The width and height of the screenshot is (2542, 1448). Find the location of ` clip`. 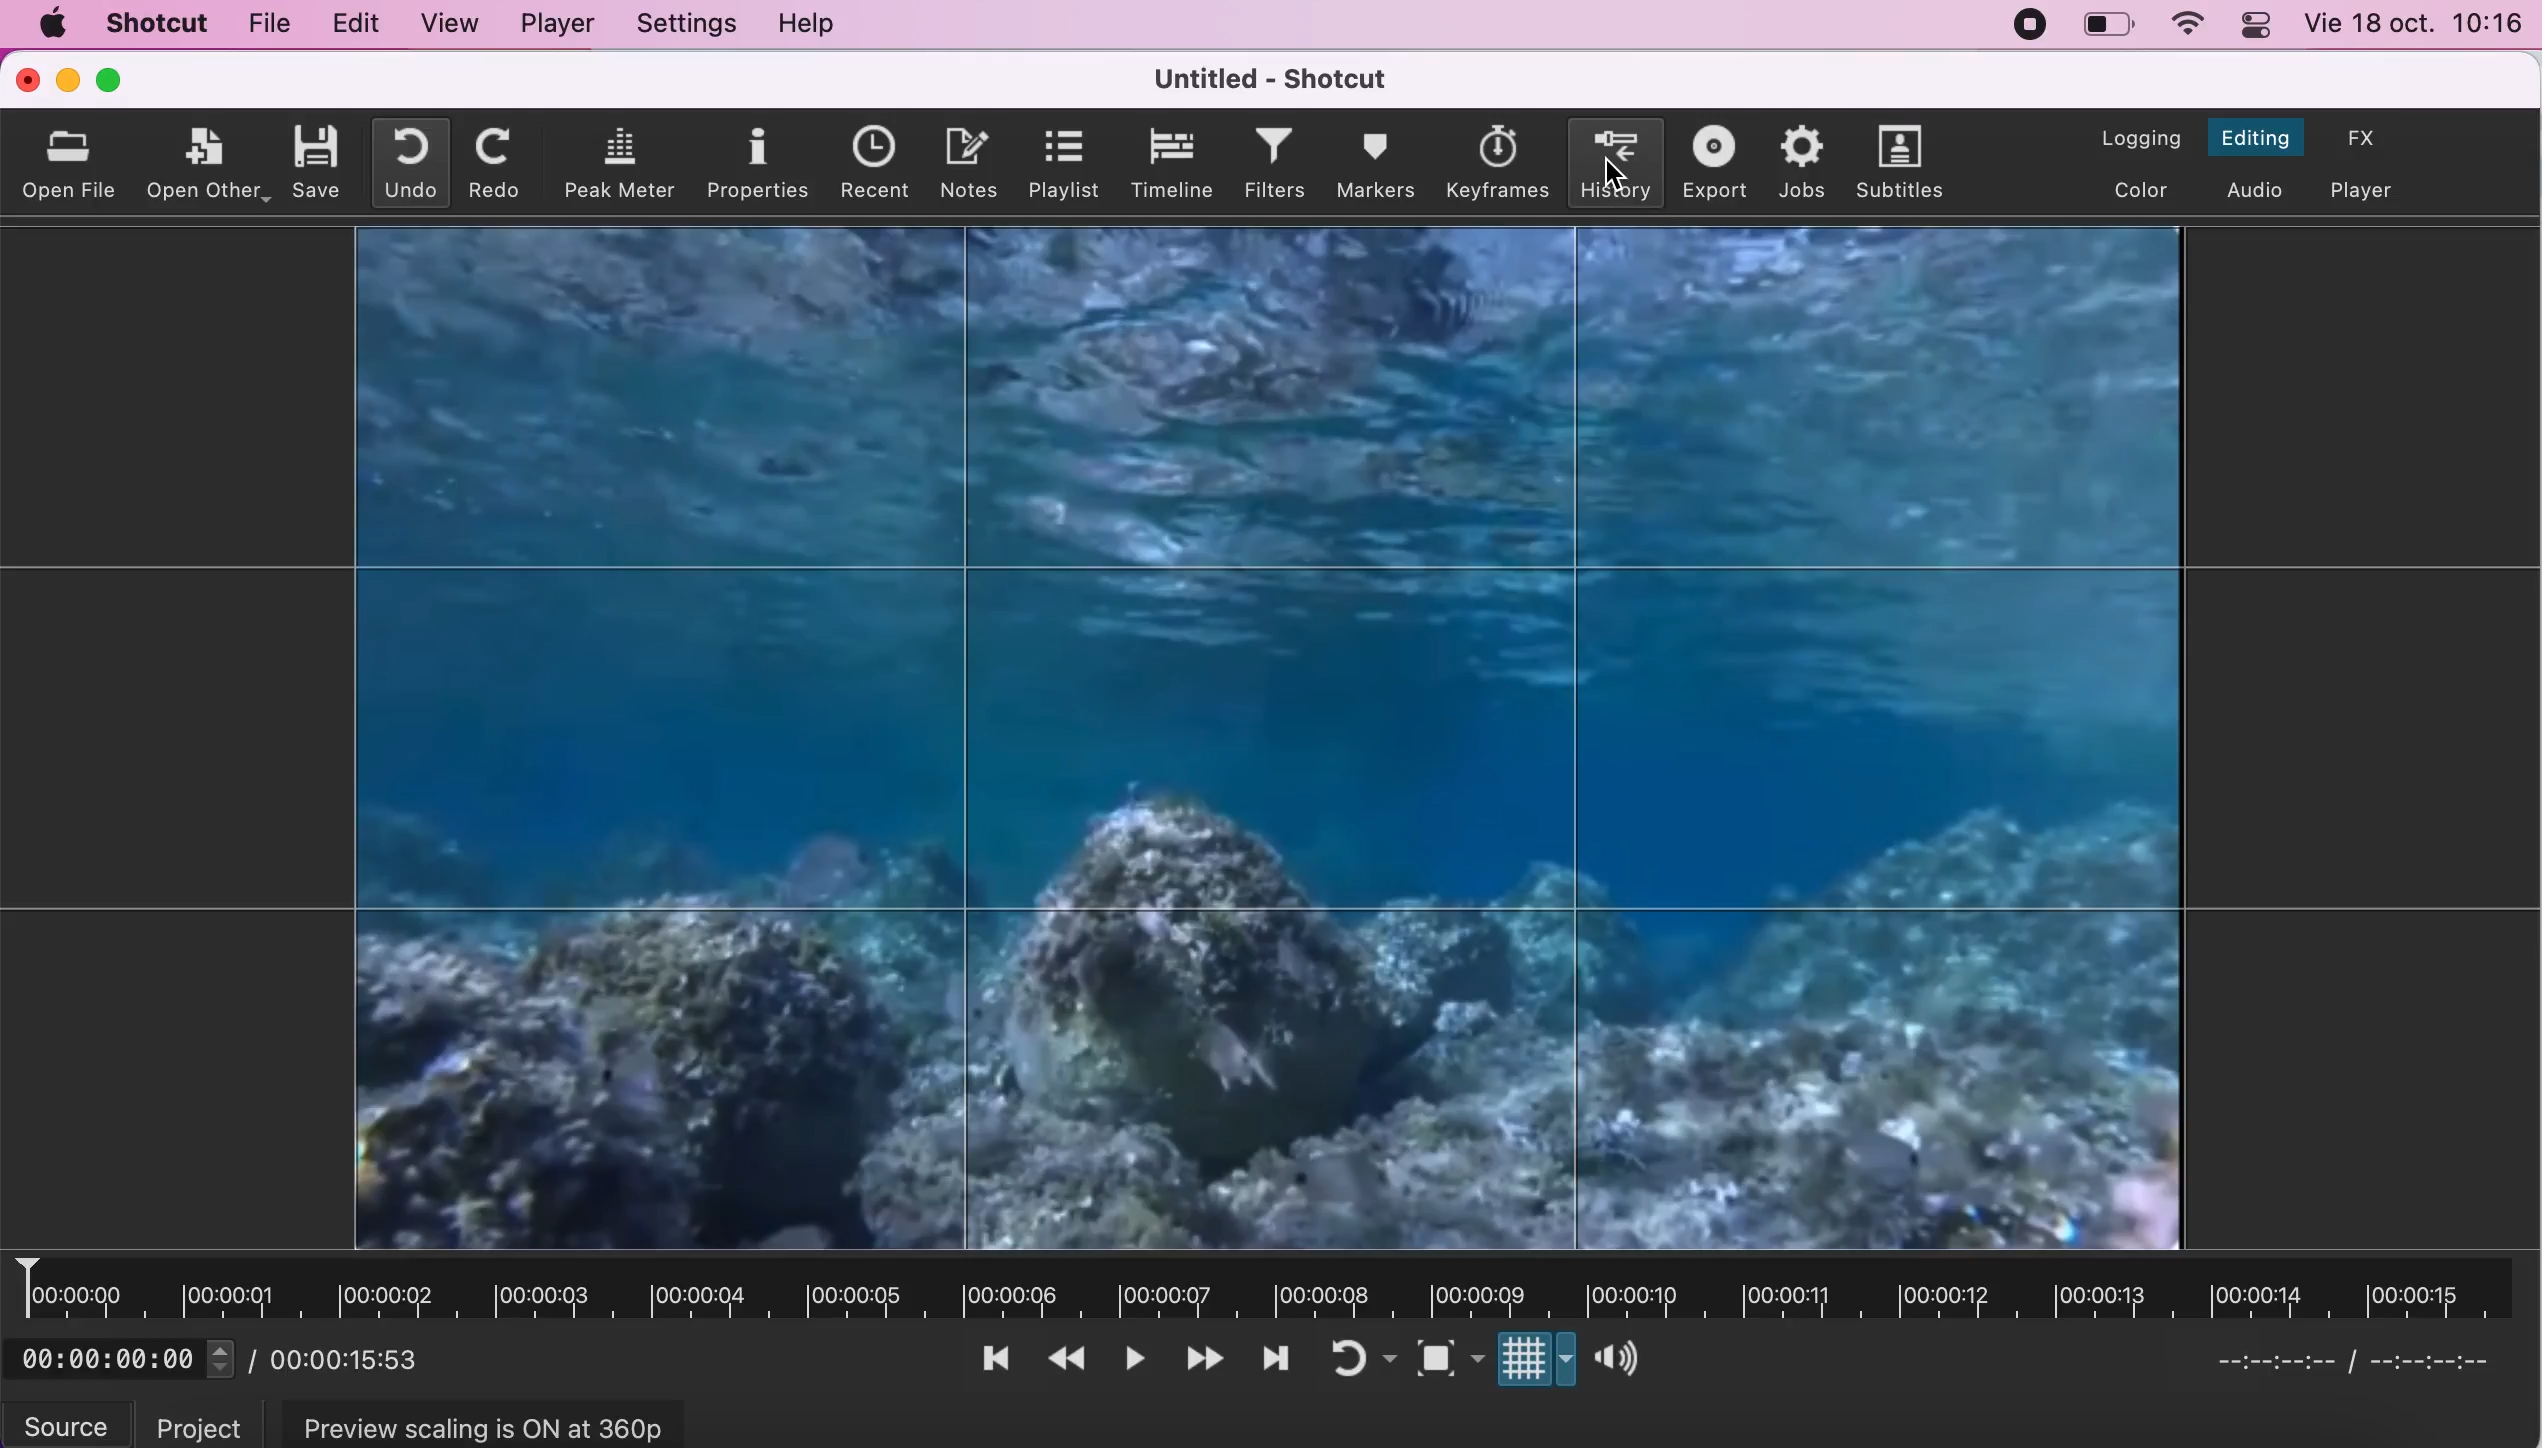

 clip is located at coordinates (1238, 738).